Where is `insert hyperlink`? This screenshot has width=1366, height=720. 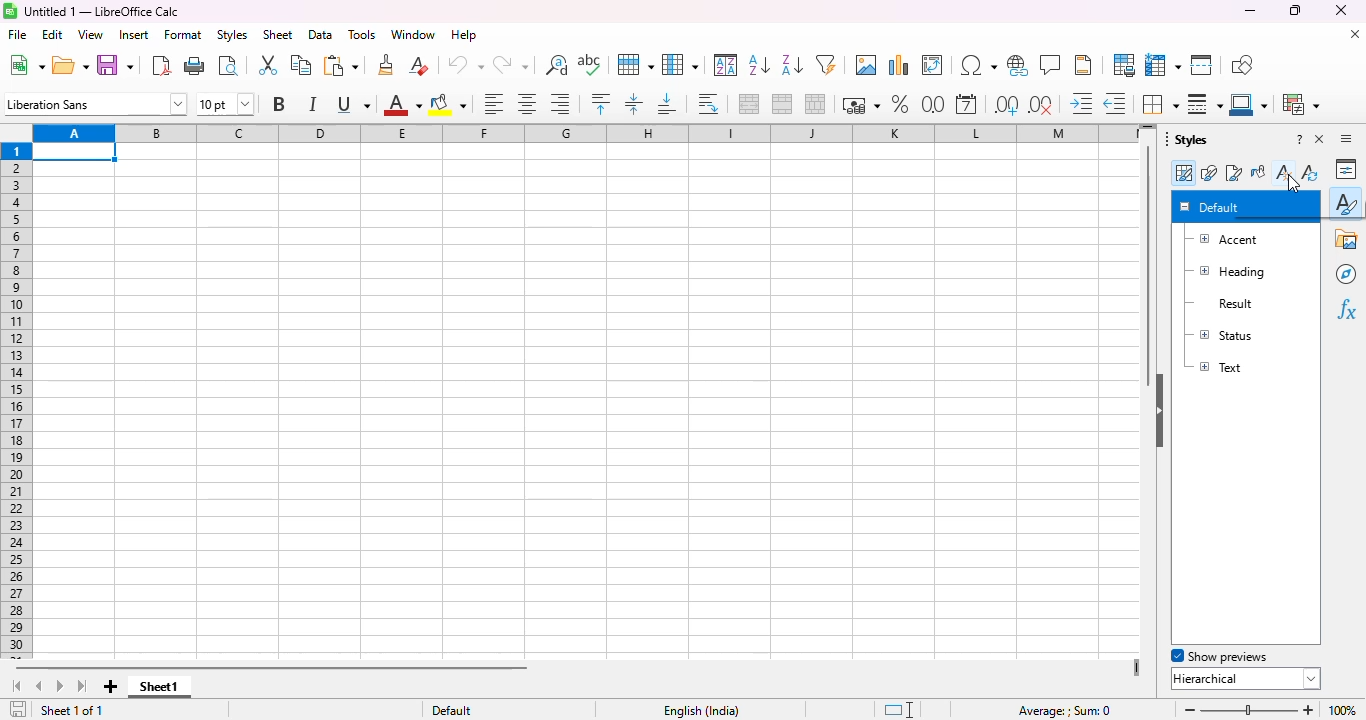 insert hyperlink is located at coordinates (1018, 65).